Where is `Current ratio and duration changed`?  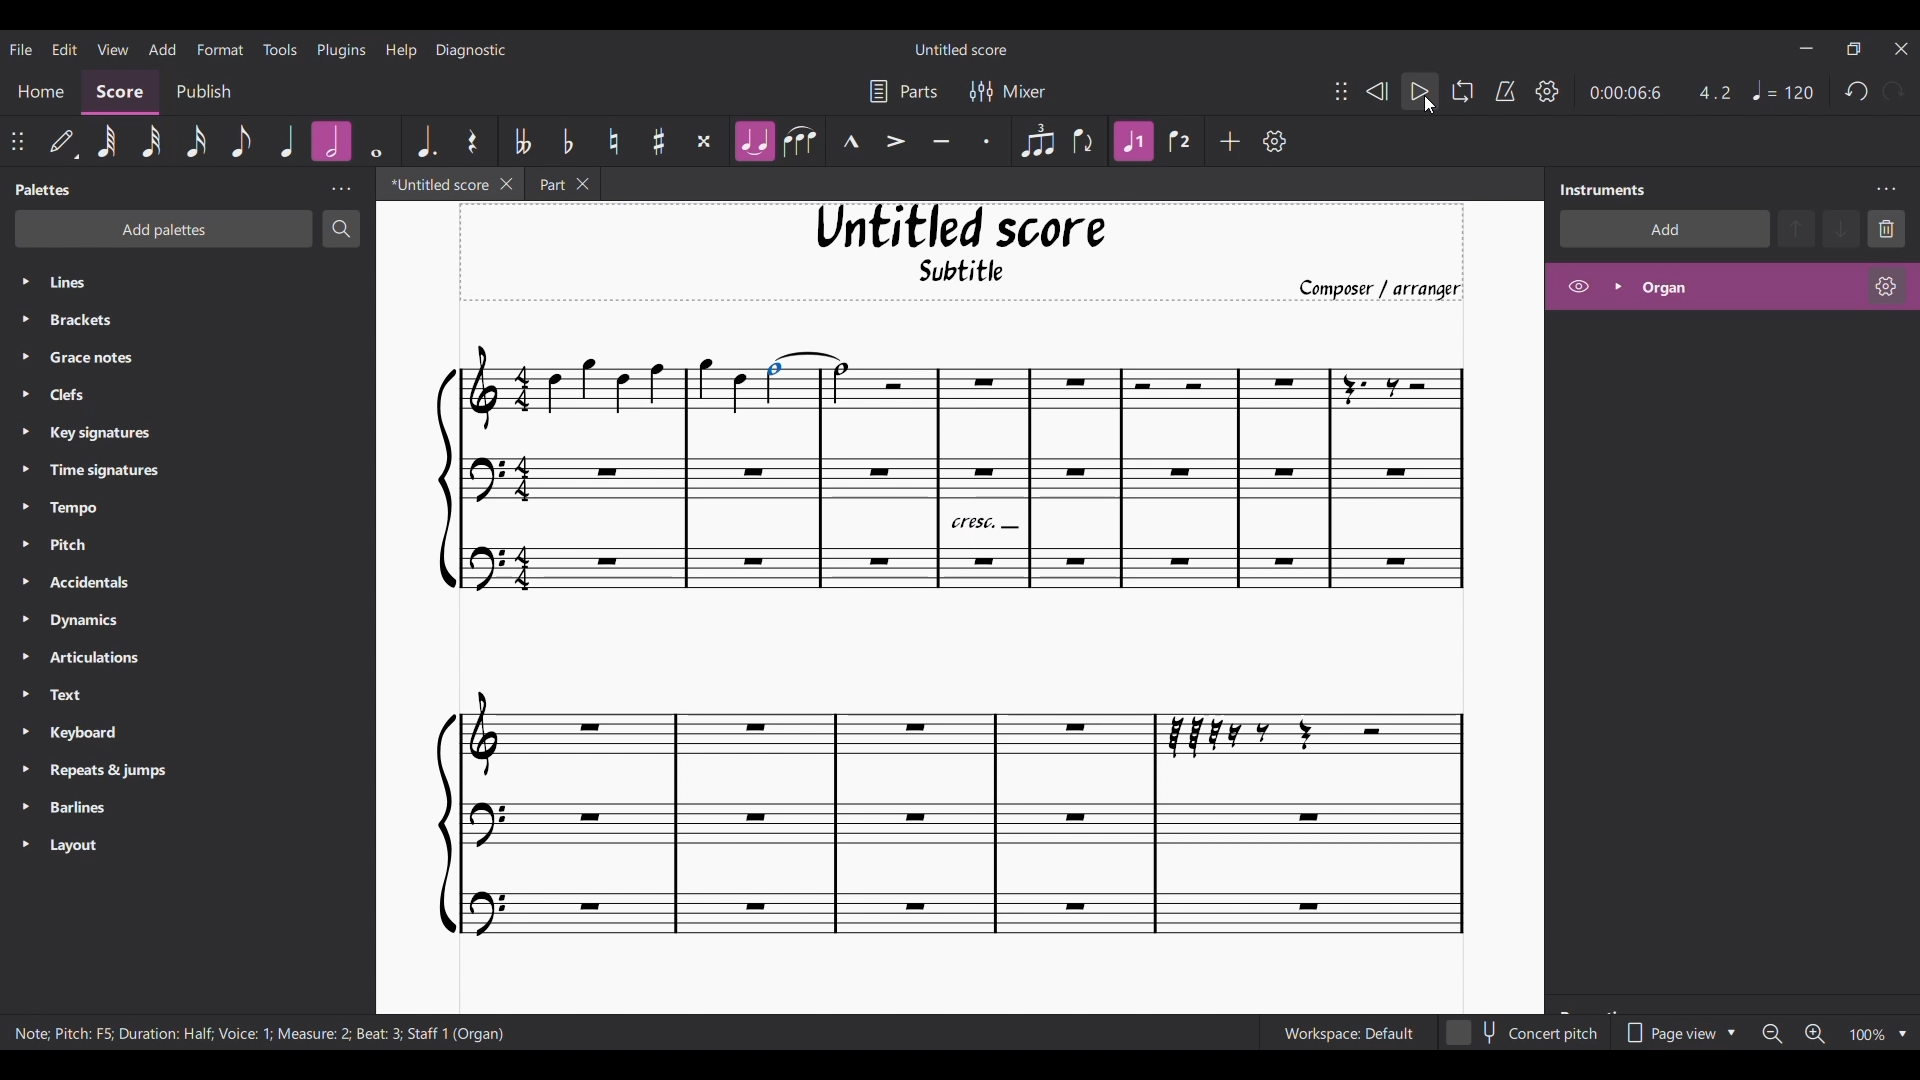 Current ratio and duration changed is located at coordinates (1660, 92).